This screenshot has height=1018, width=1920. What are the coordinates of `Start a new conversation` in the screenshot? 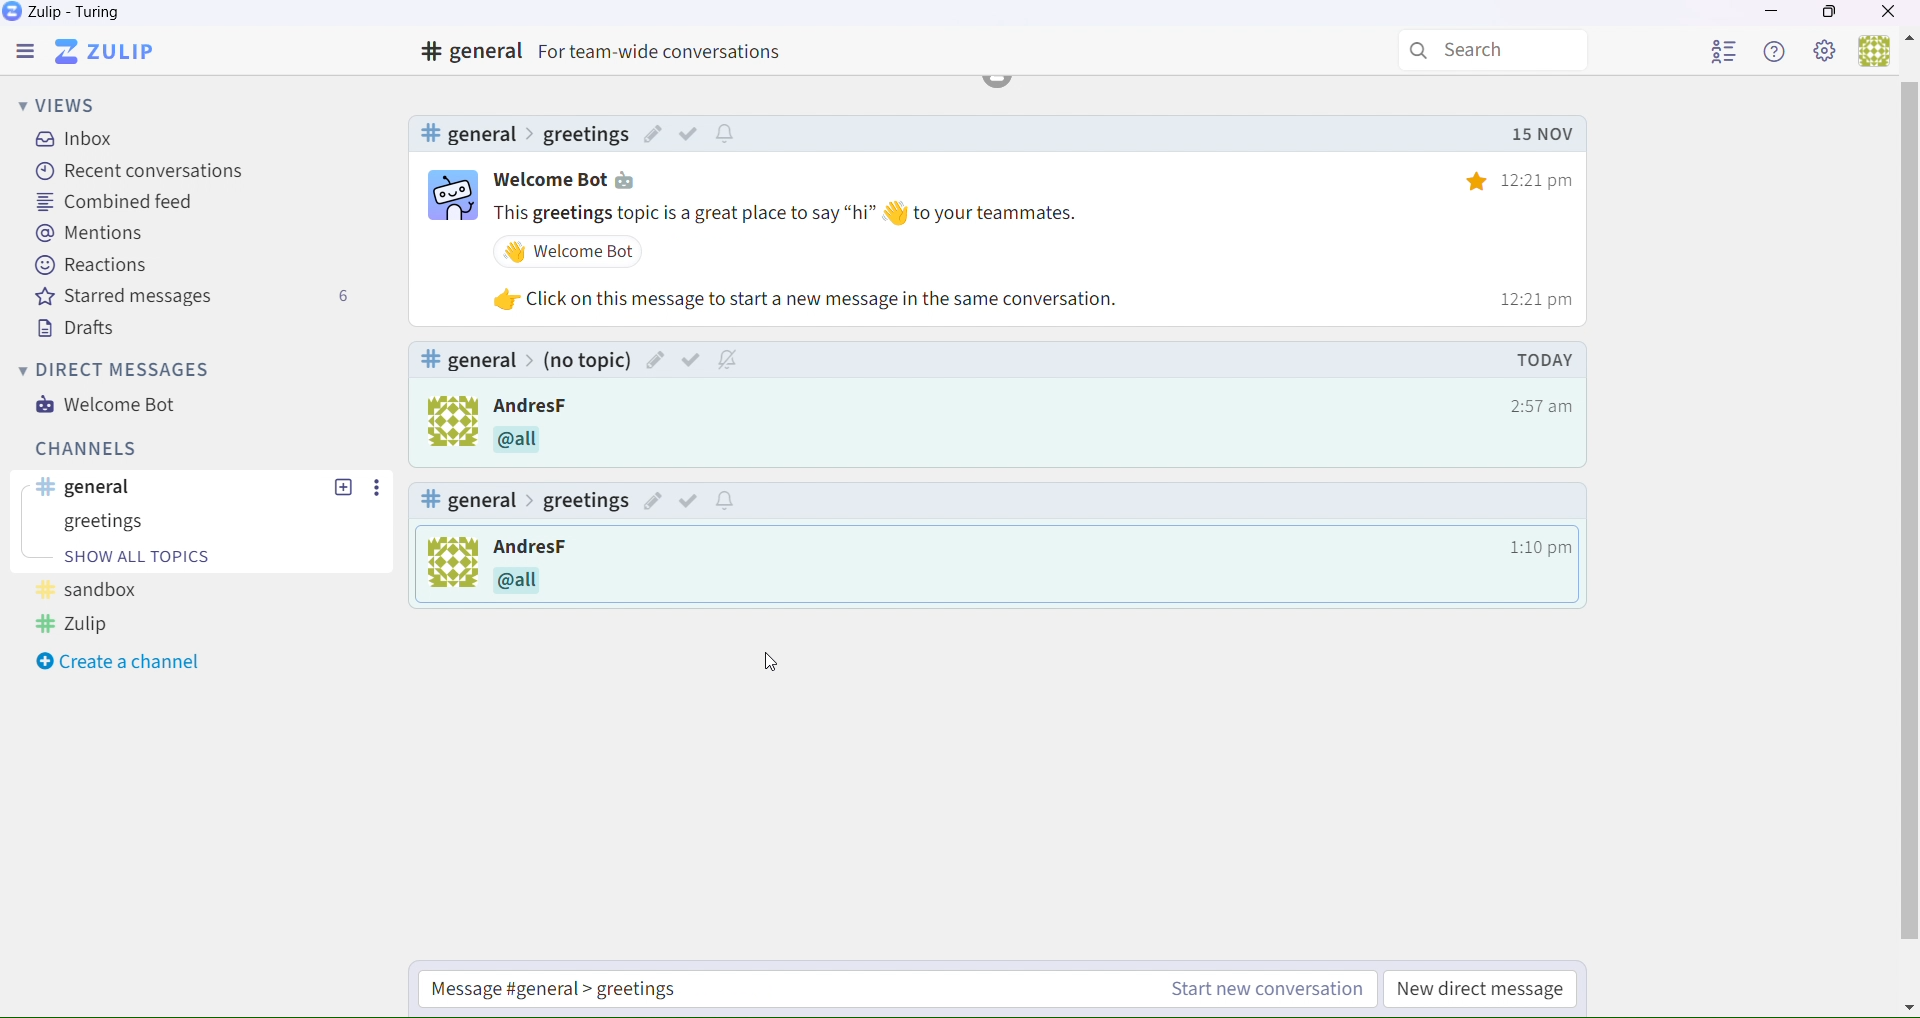 It's located at (696, 990).